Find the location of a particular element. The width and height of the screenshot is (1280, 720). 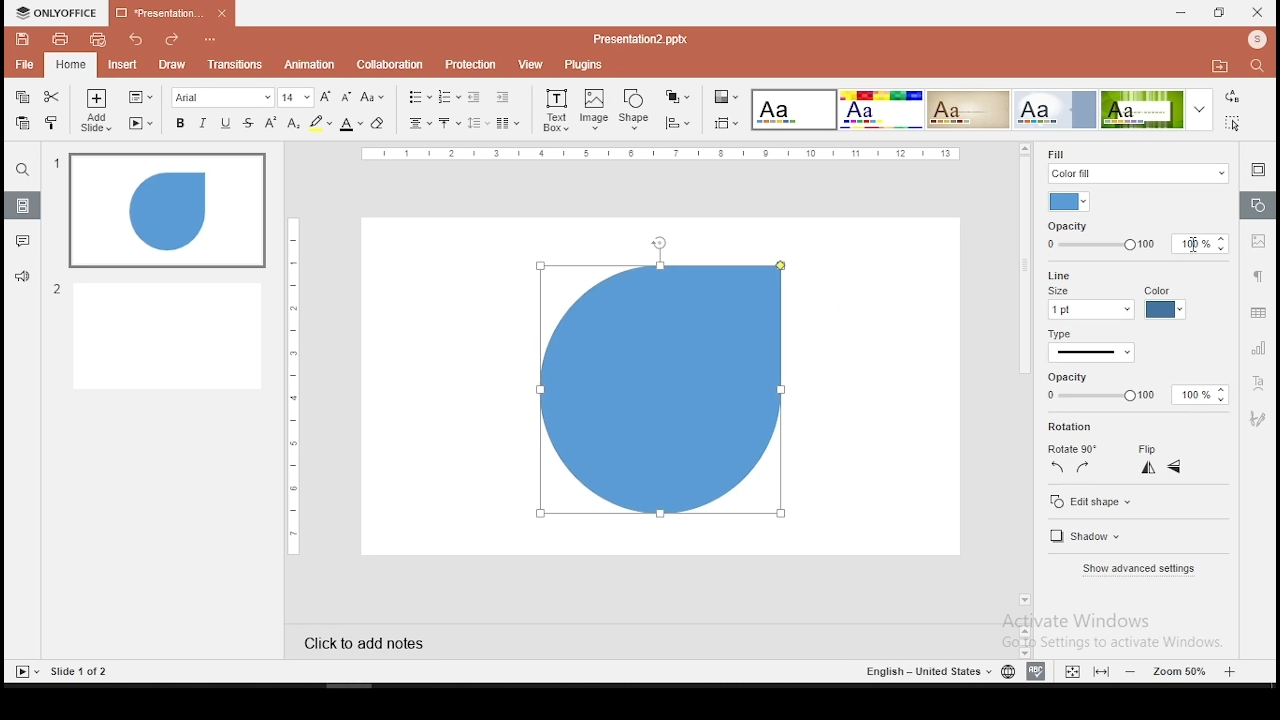

edit shape is located at coordinates (1092, 503).